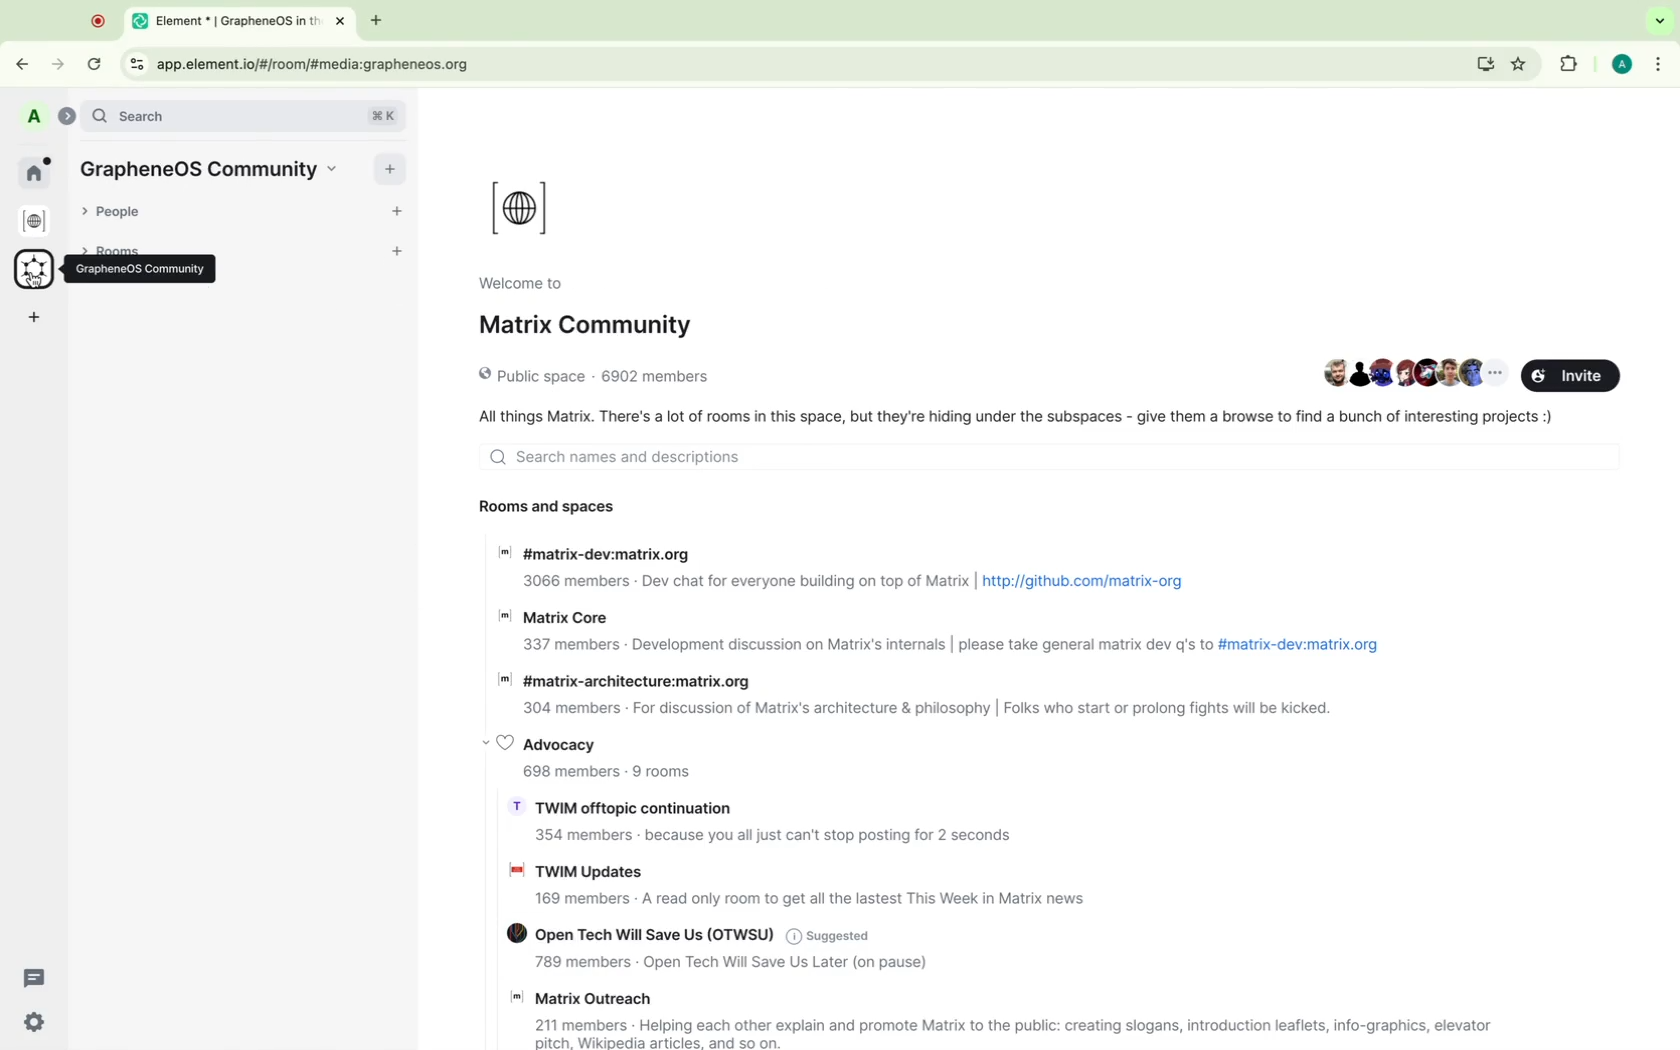 Image resolution: width=1680 pixels, height=1050 pixels. What do you see at coordinates (1571, 374) in the screenshot?
I see `invite` at bounding box center [1571, 374].